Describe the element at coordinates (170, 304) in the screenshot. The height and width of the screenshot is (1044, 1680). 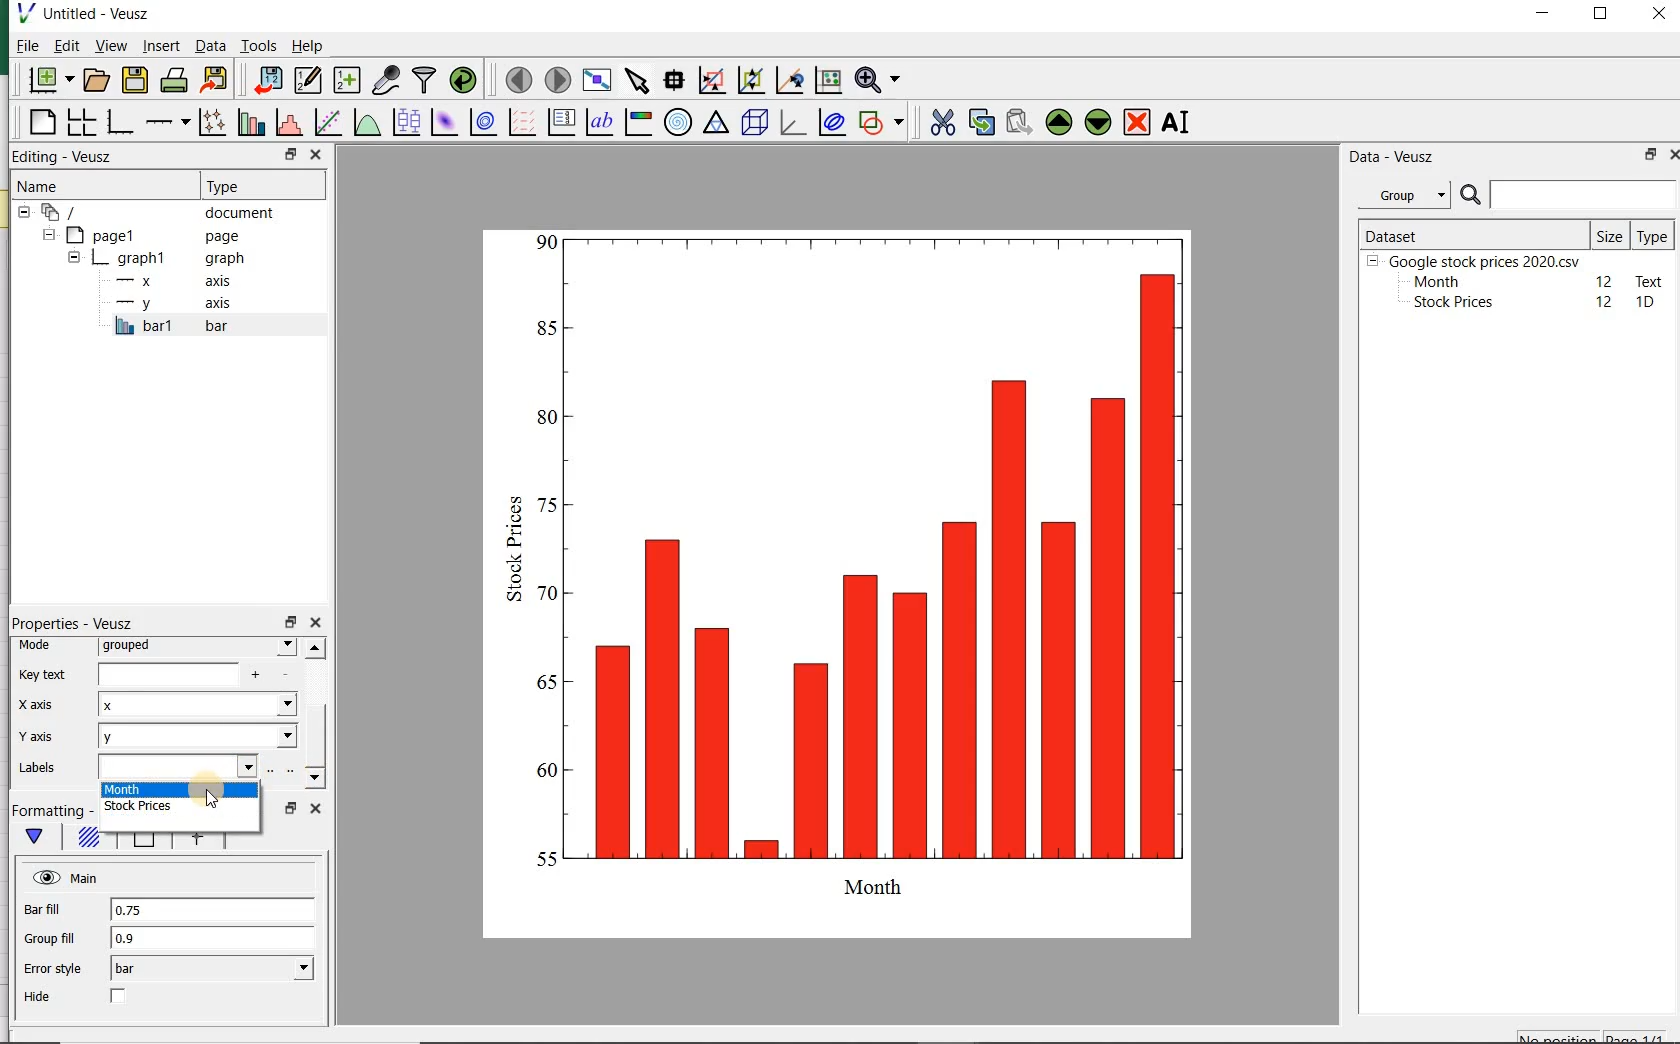
I see `y-axis` at that location.